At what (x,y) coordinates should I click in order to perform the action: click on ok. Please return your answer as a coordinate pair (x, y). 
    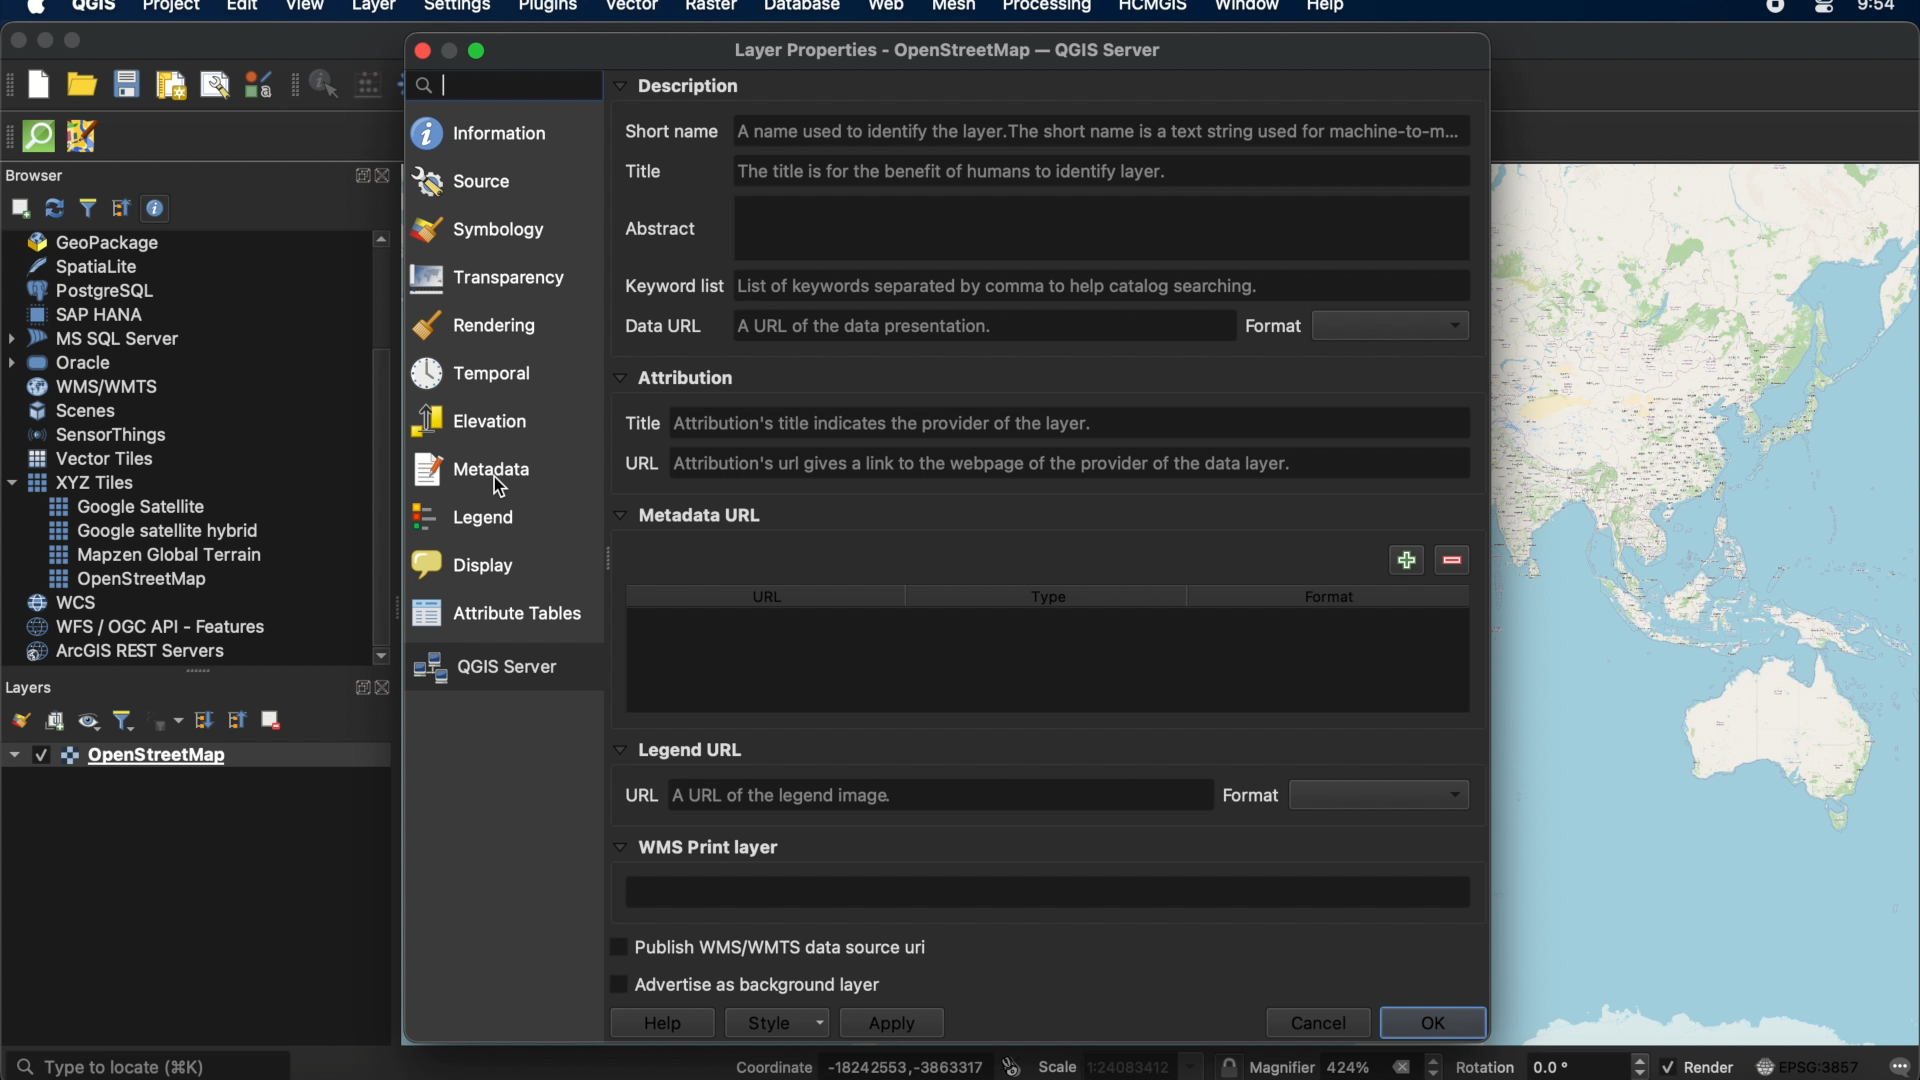
    Looking at the image, I should click on (1433, 1023).